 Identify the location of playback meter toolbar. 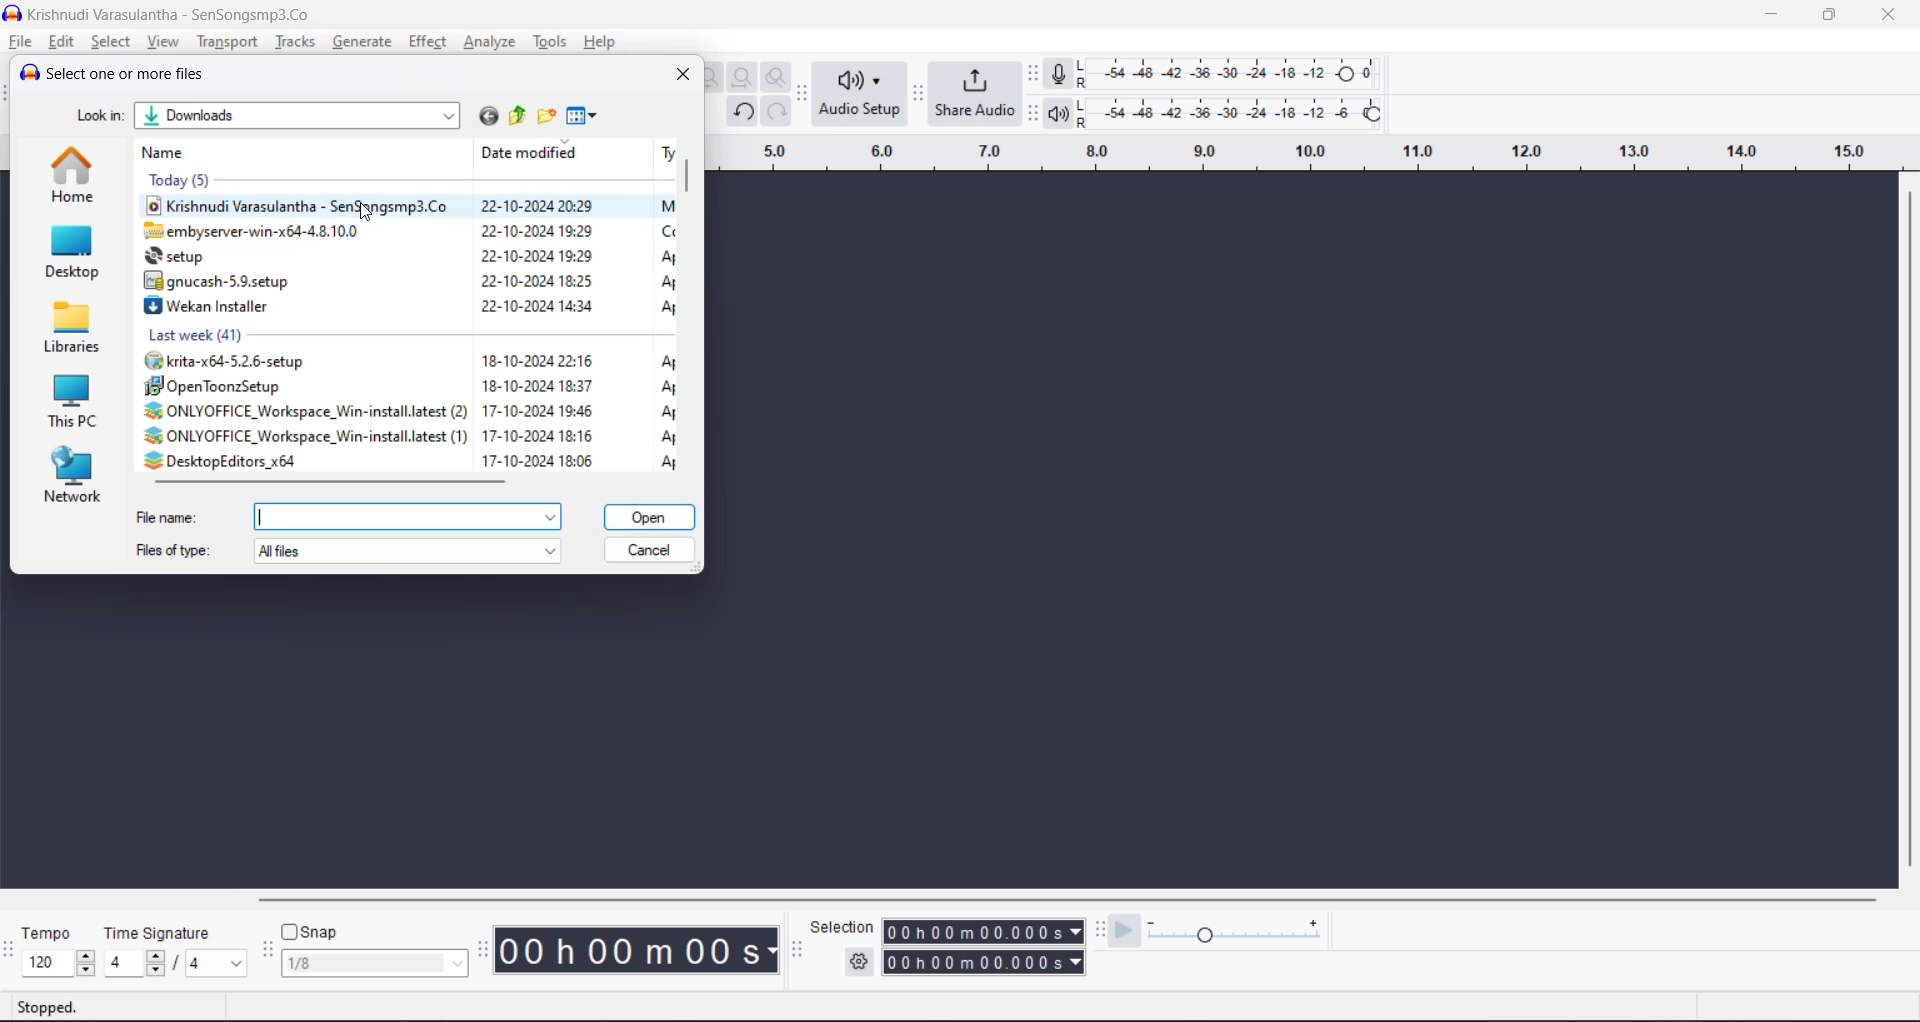
(1031, 113).